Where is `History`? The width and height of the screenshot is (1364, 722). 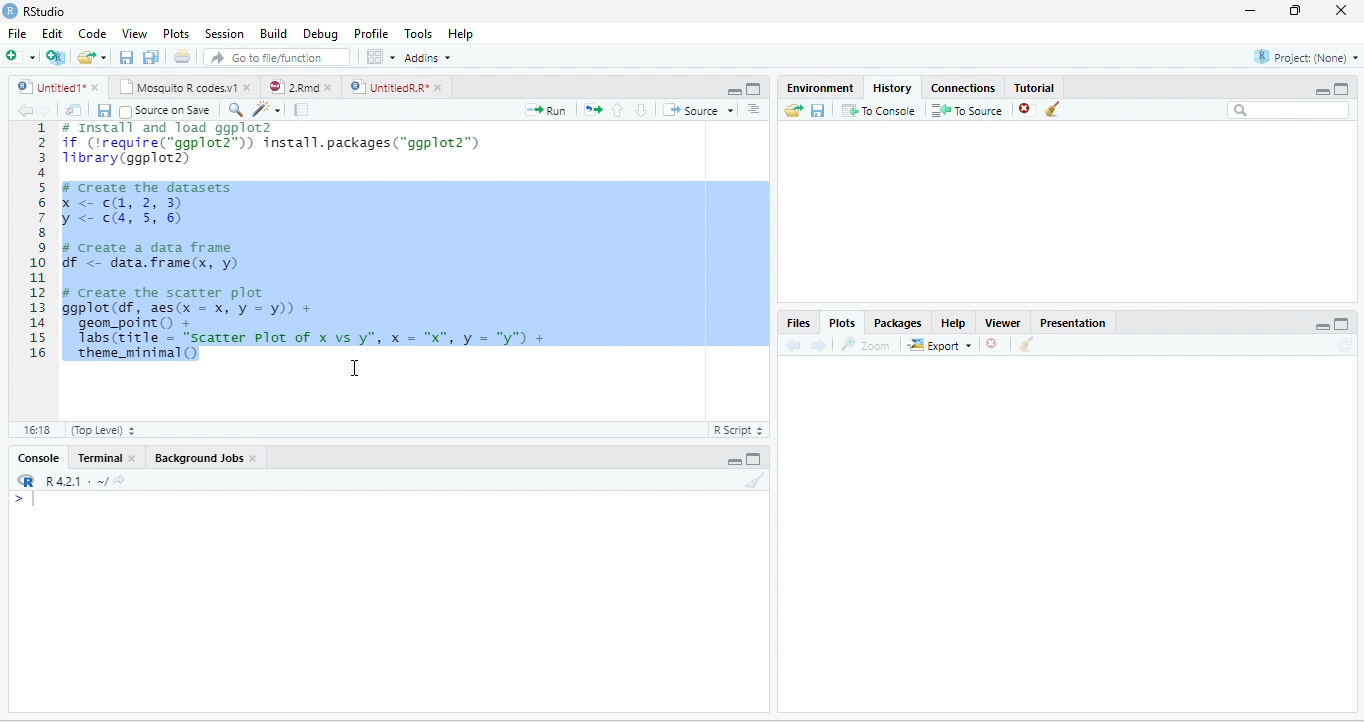 History is located at coordinates (891, 88).